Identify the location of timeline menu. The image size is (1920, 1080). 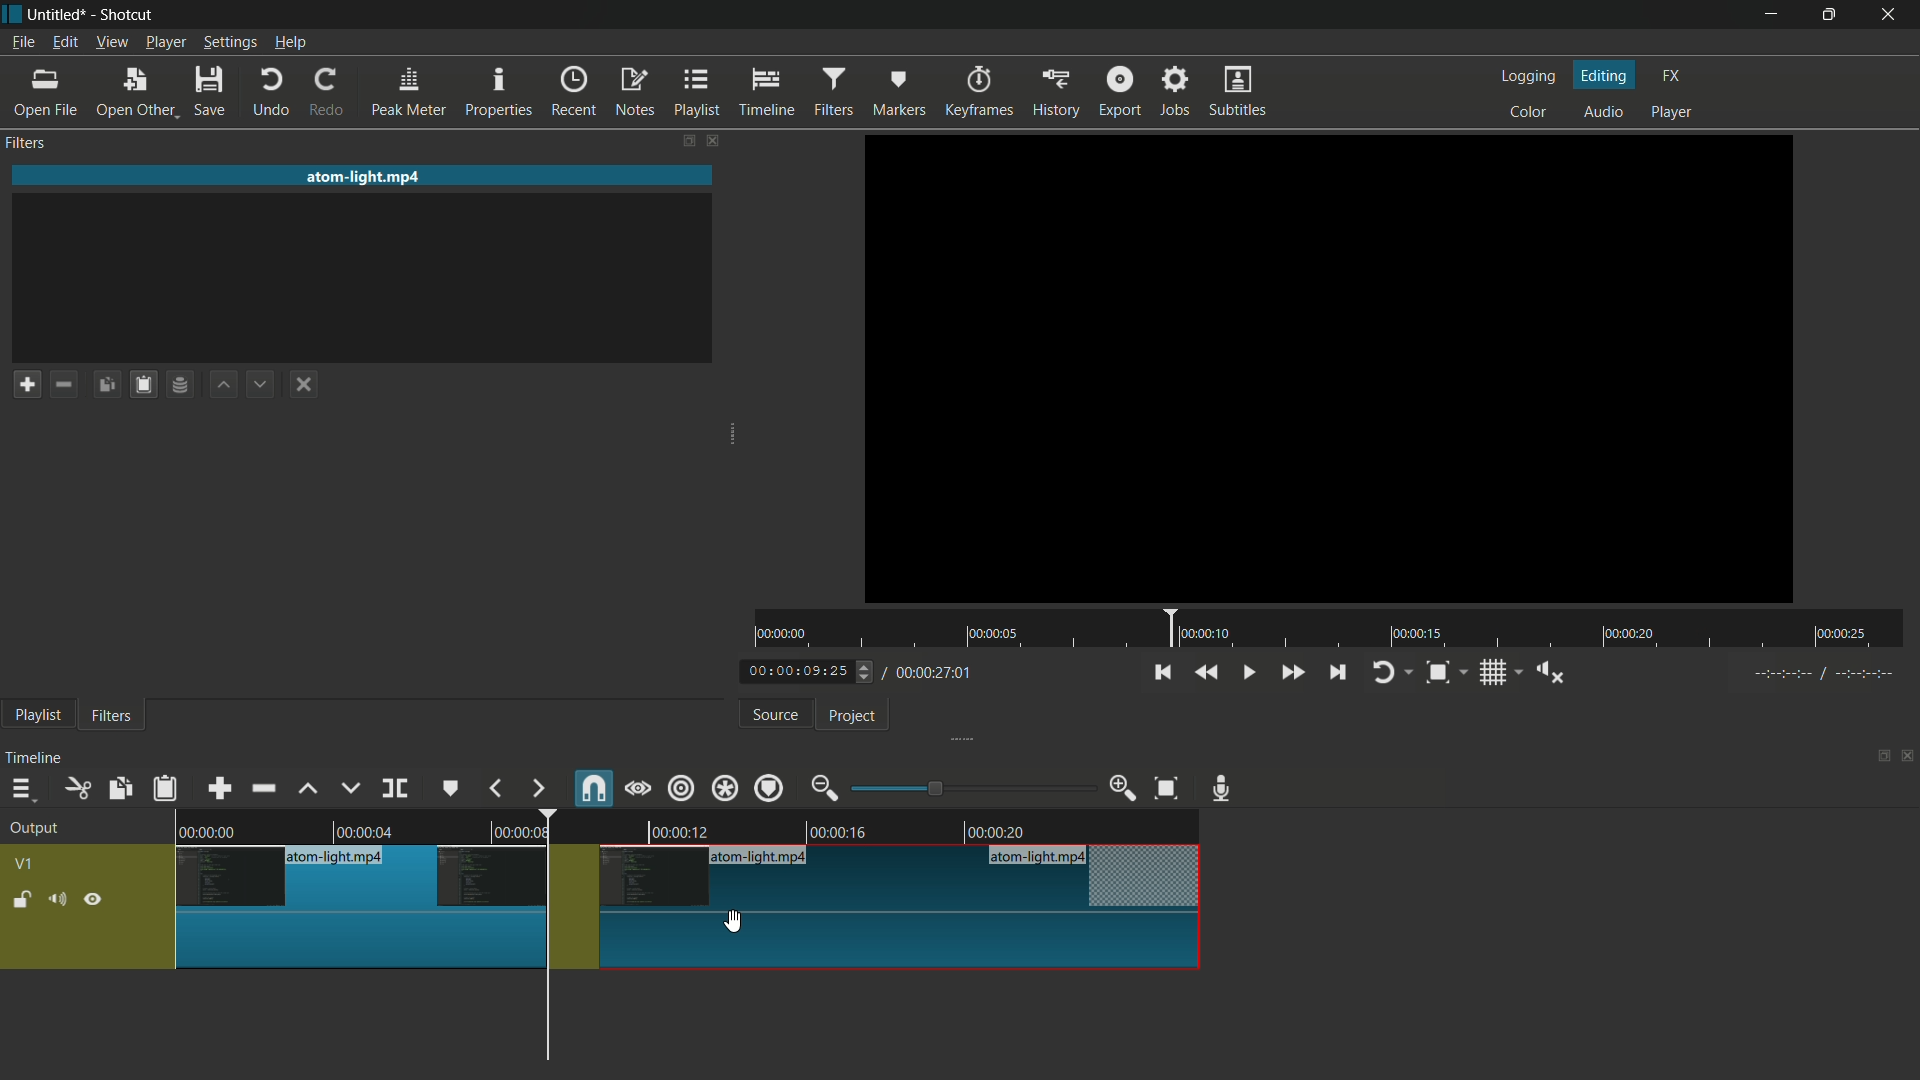
(21, 788).